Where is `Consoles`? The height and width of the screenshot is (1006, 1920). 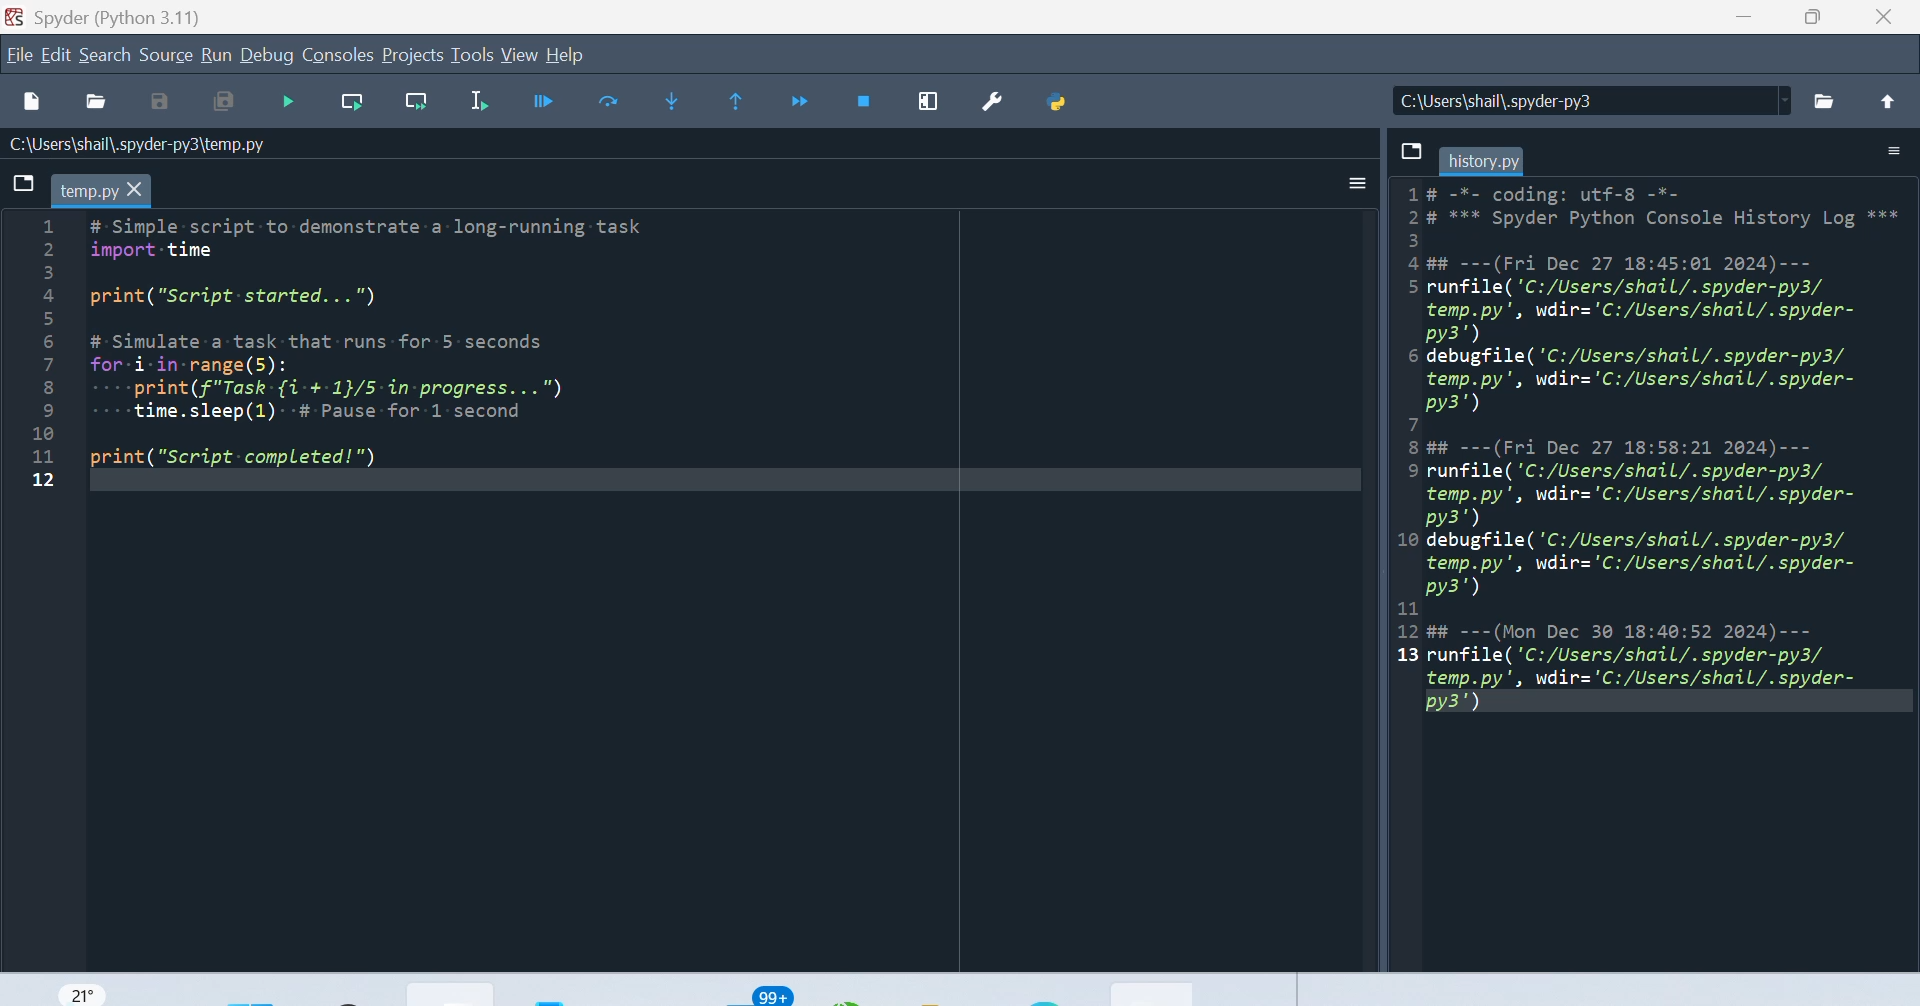 Consoles is located at coordinates (335, 57).